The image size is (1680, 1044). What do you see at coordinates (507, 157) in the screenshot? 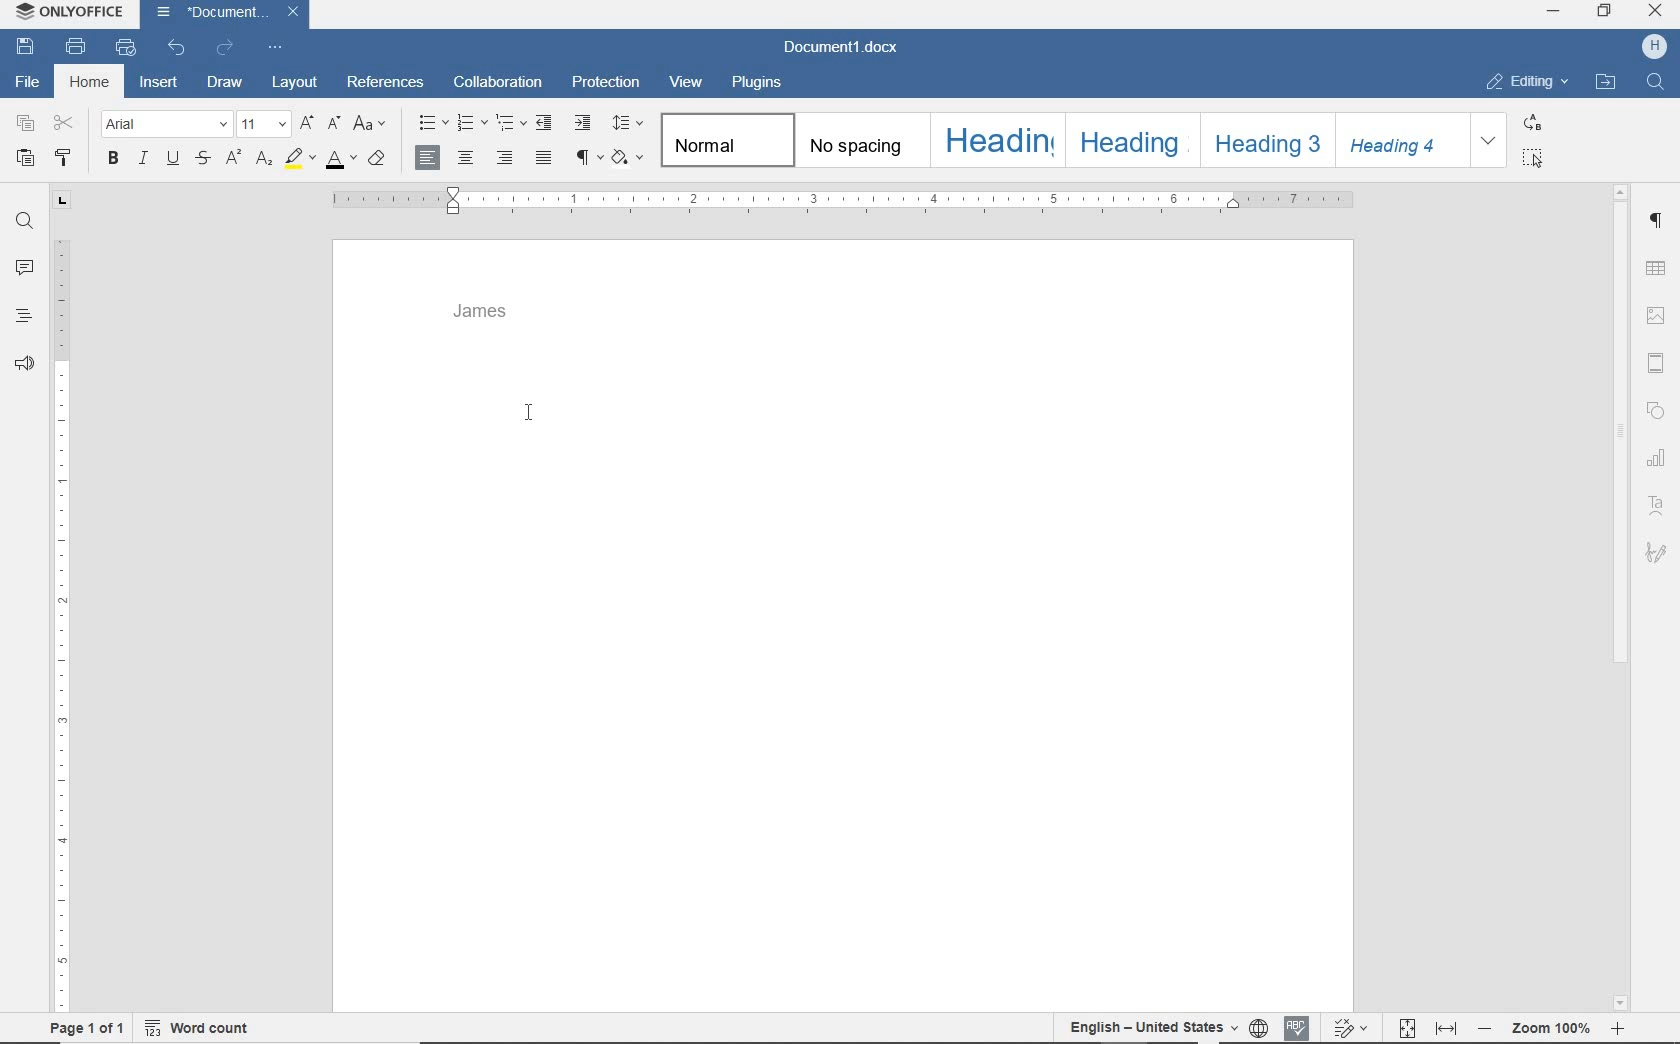
I see `align right` at bounding box center [507, 157].